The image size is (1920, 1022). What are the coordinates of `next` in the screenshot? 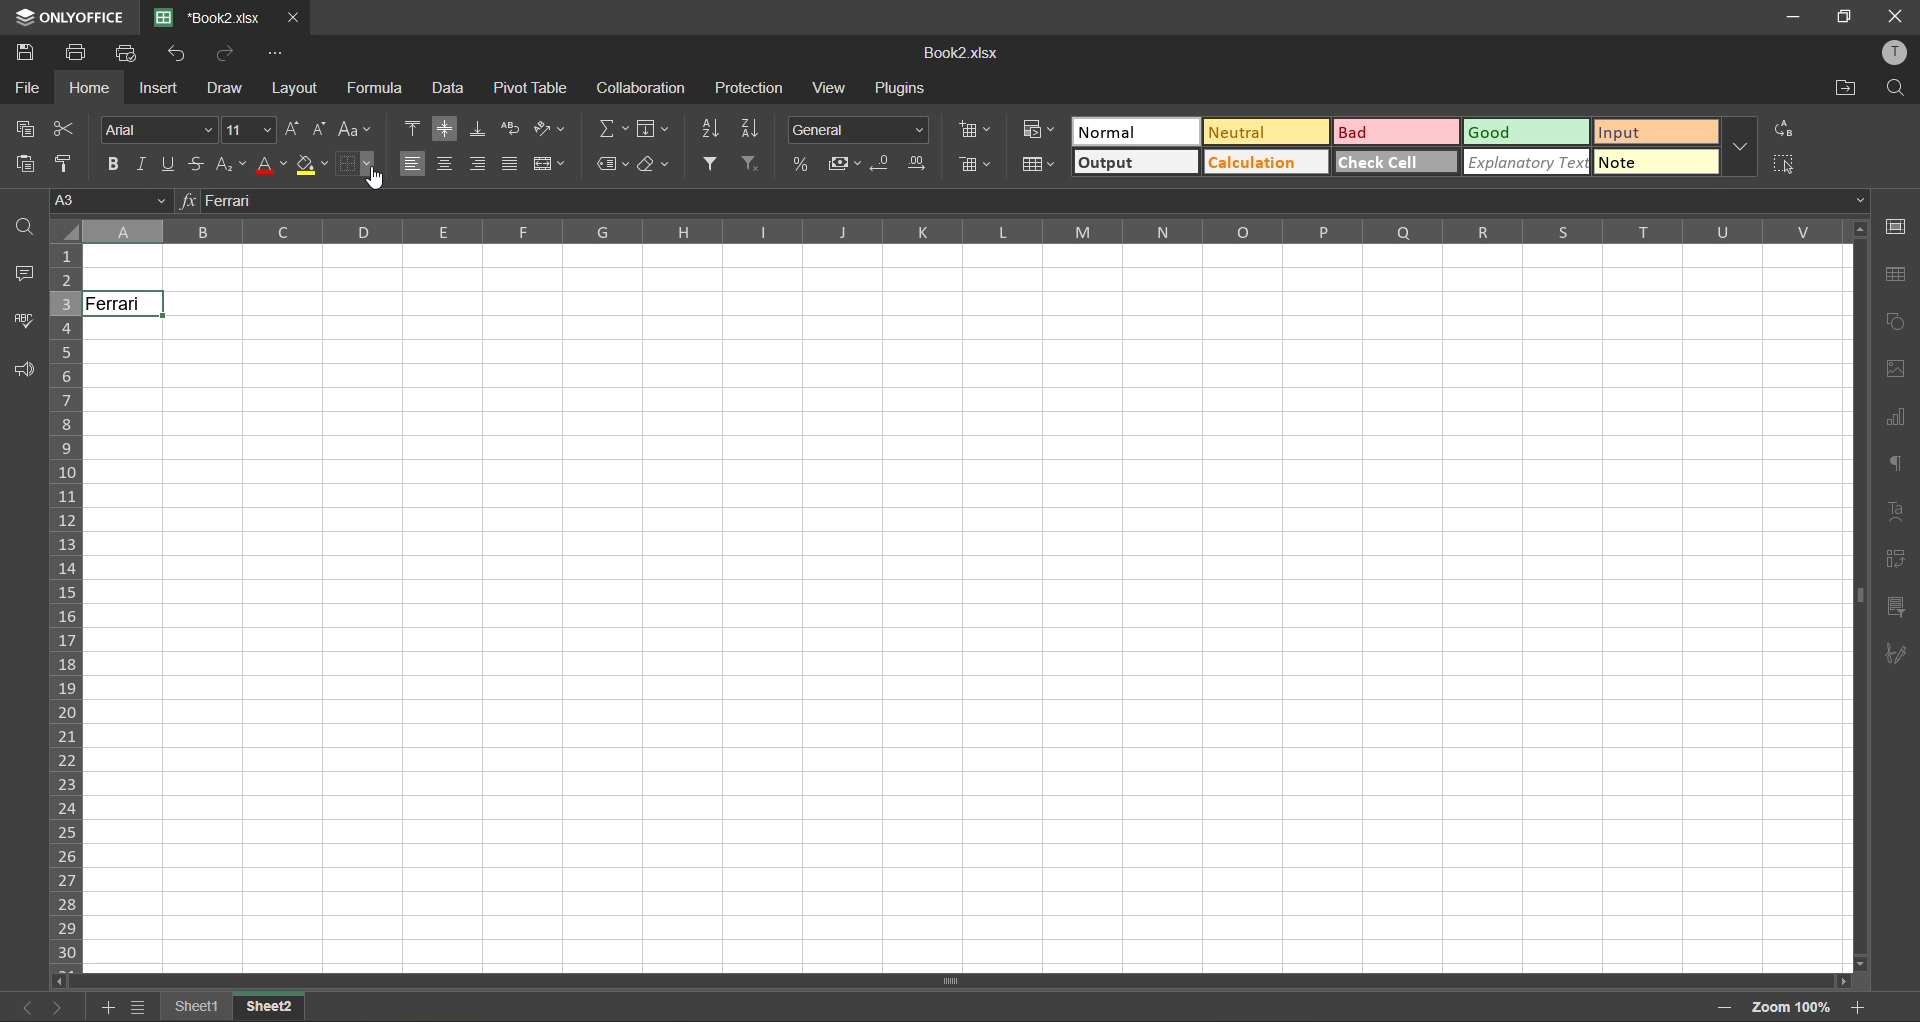 It's located at (57, 1007).